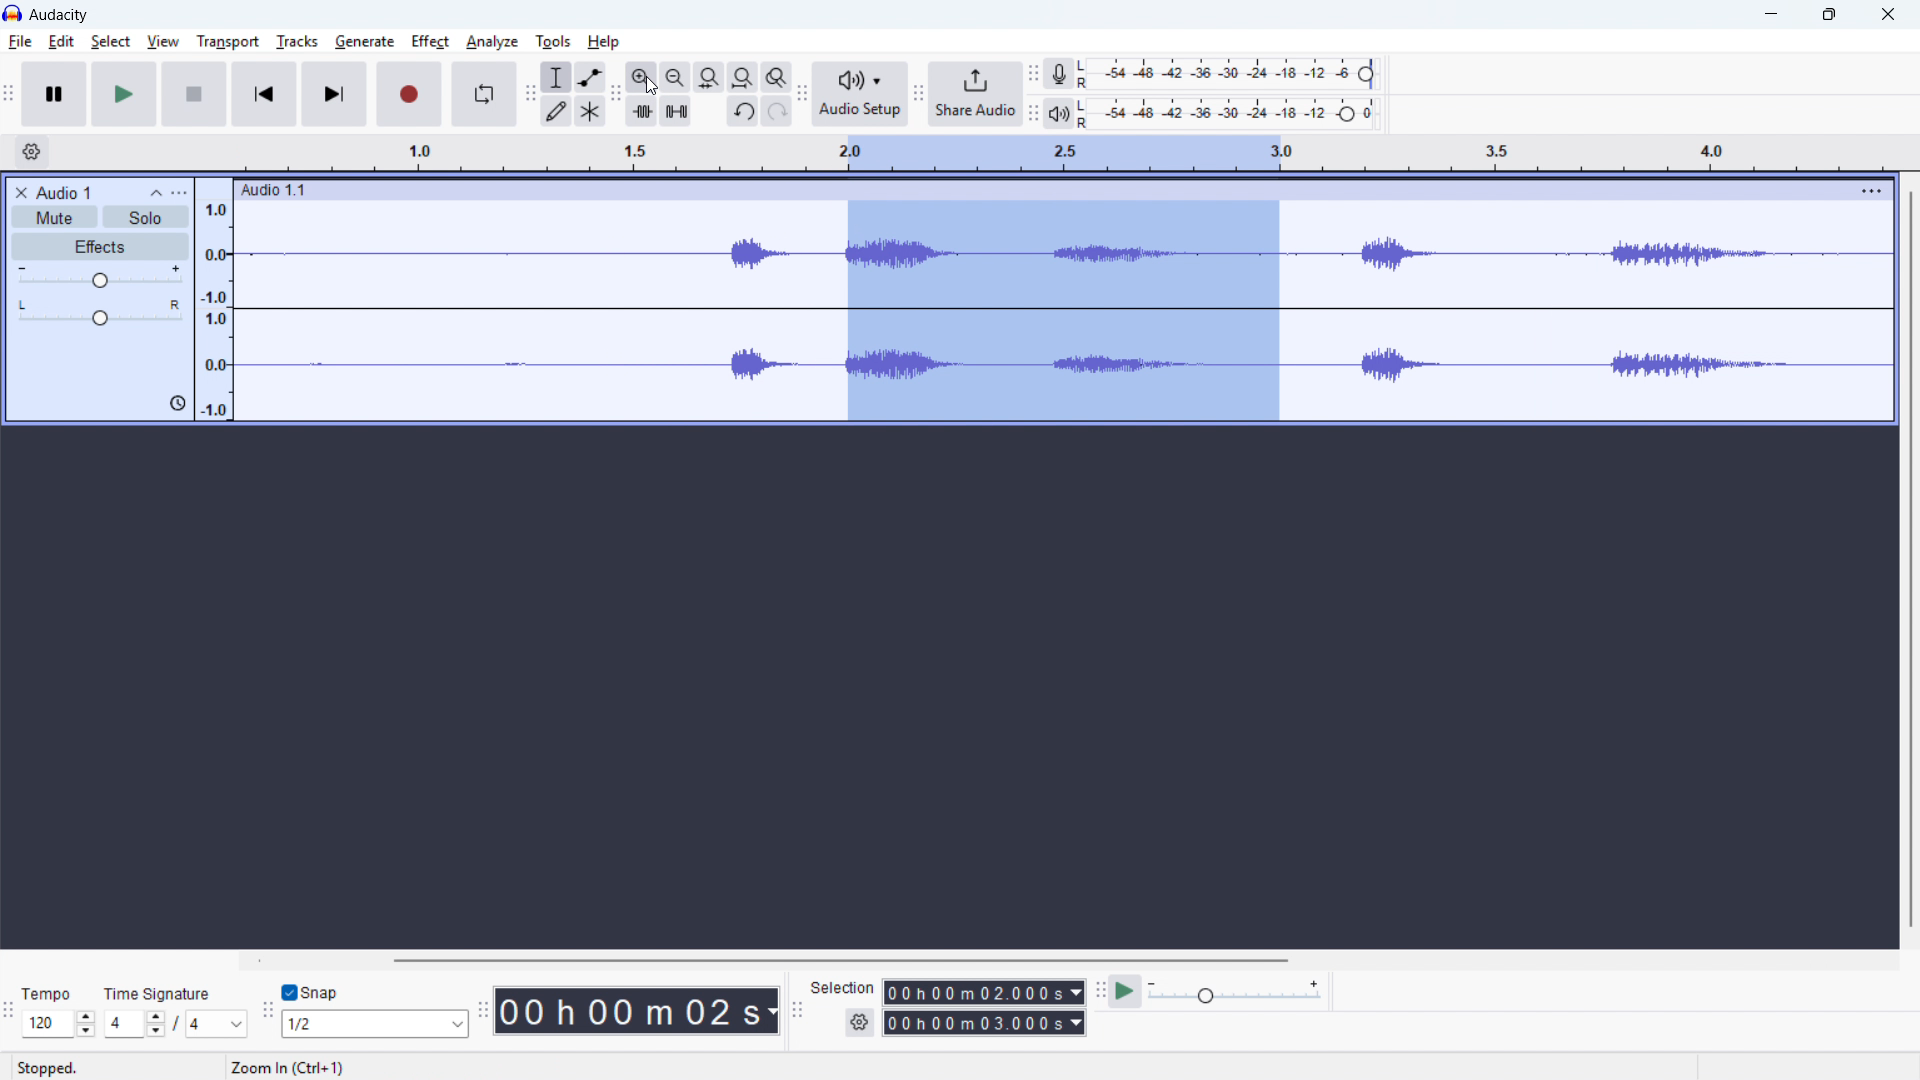 The image size is (1920, 1080). I want to click on Transport, so click(228, 42).